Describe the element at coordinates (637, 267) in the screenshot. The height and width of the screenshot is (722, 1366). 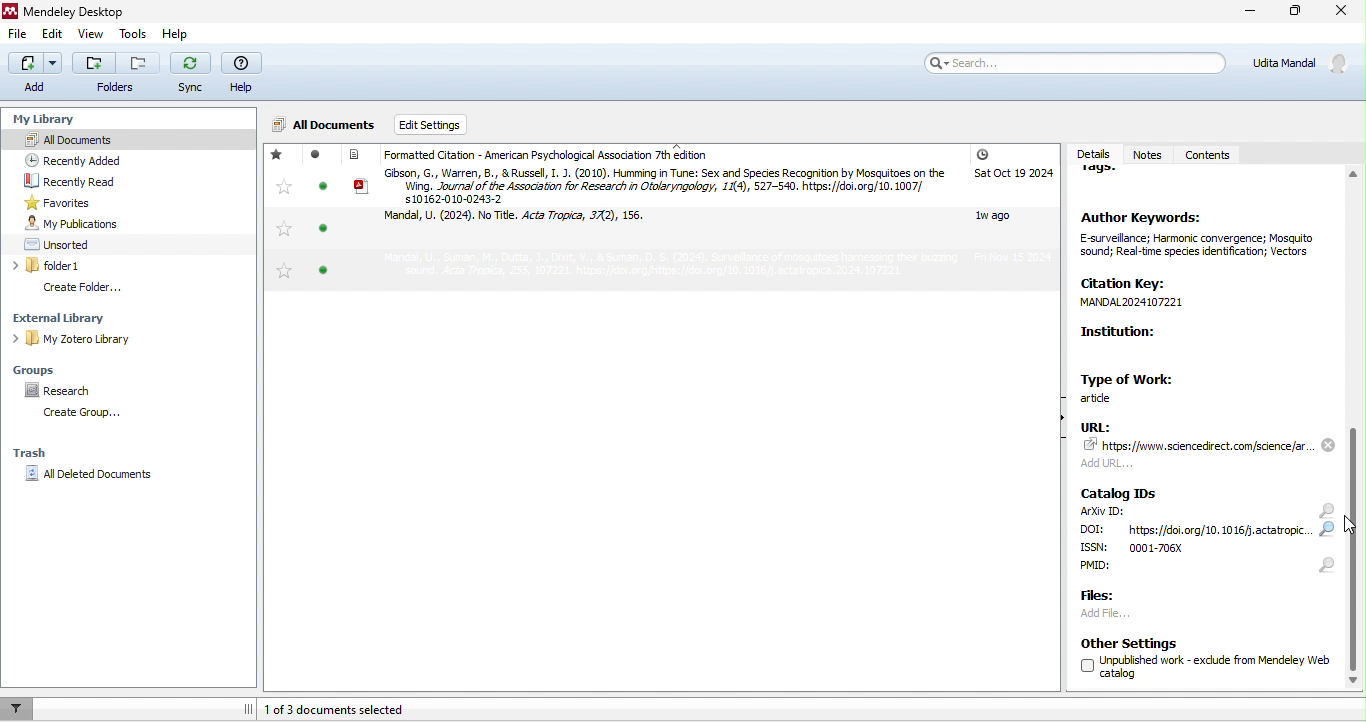
I see `article by Mandal et al, 2024` at that location.